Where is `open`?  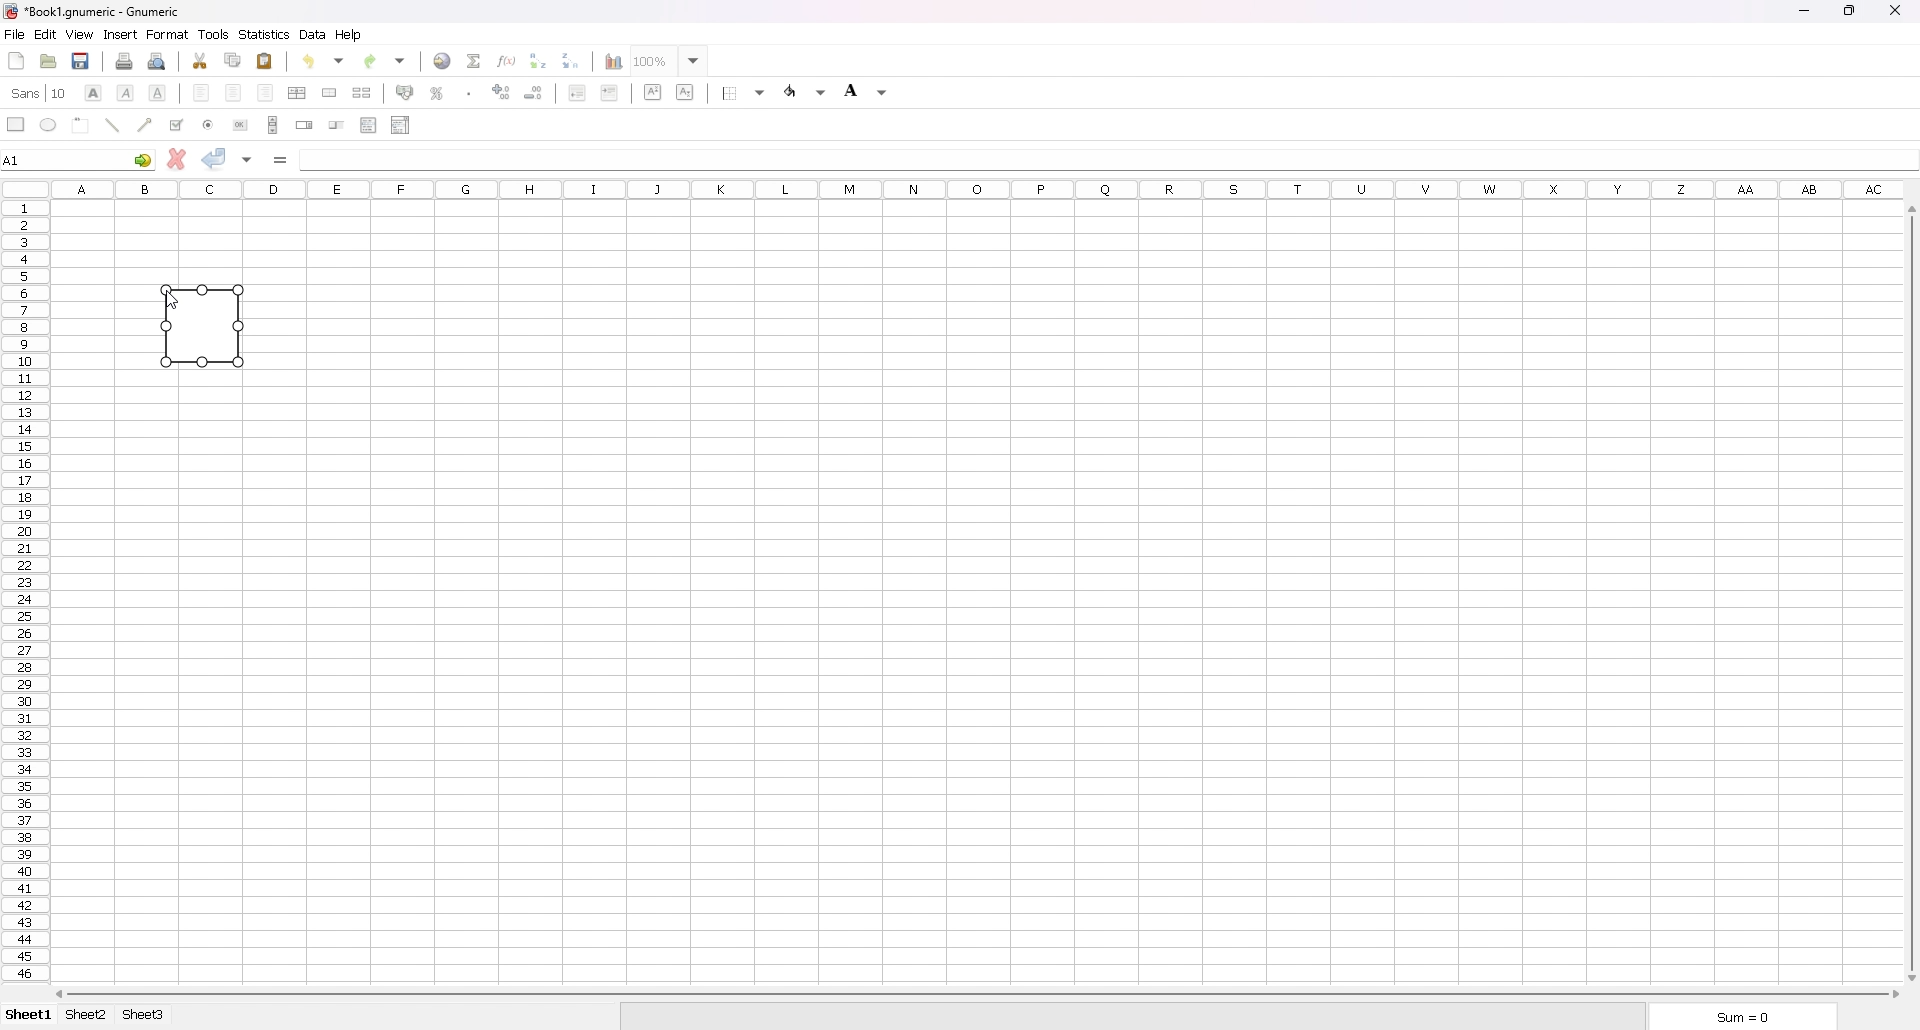 open is located at coordinates (49, 61).